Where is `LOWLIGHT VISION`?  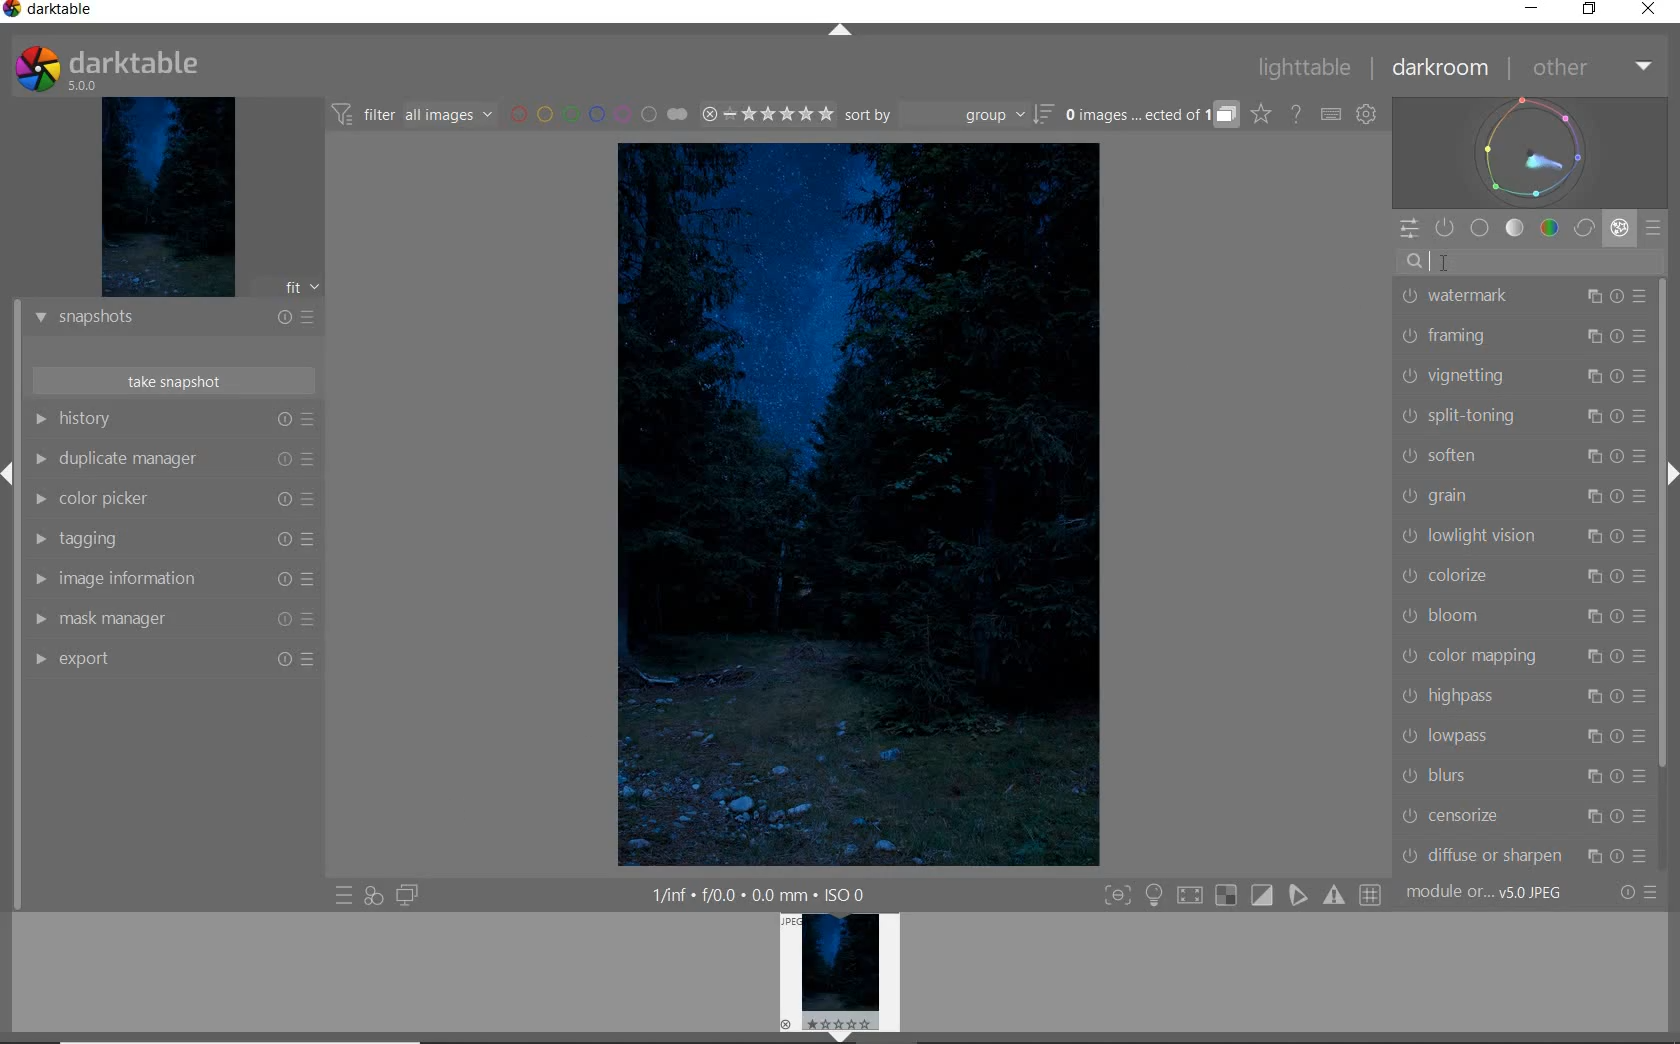 LOWLIGHT VISION is located at coordinates (1521, 536).